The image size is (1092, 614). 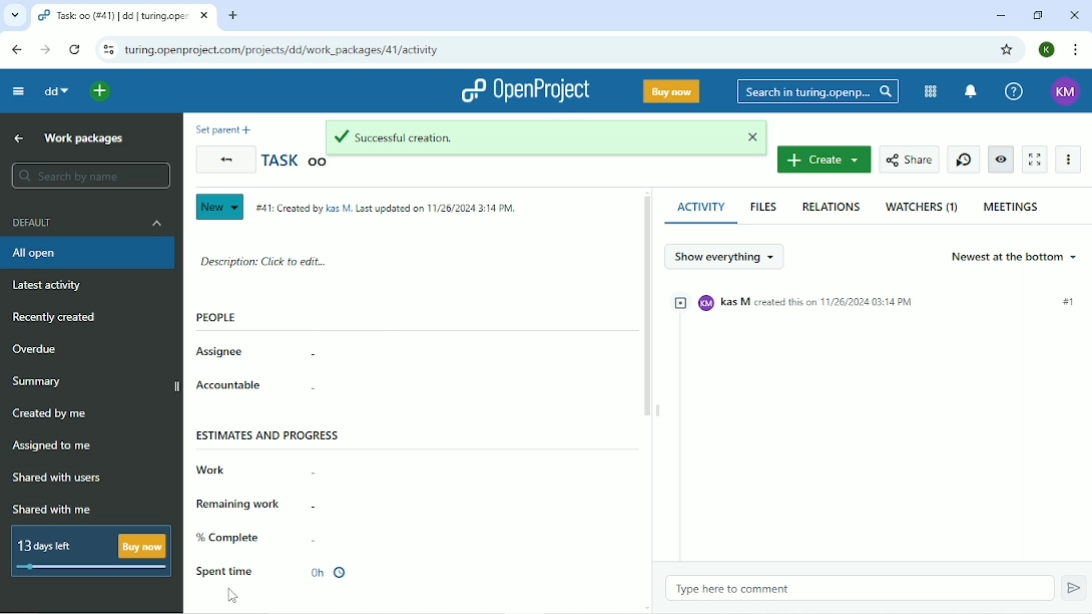 What do you see at coordinates (18, 140) in the screenshot?
I see `Back` at bounding box center [18, 140].